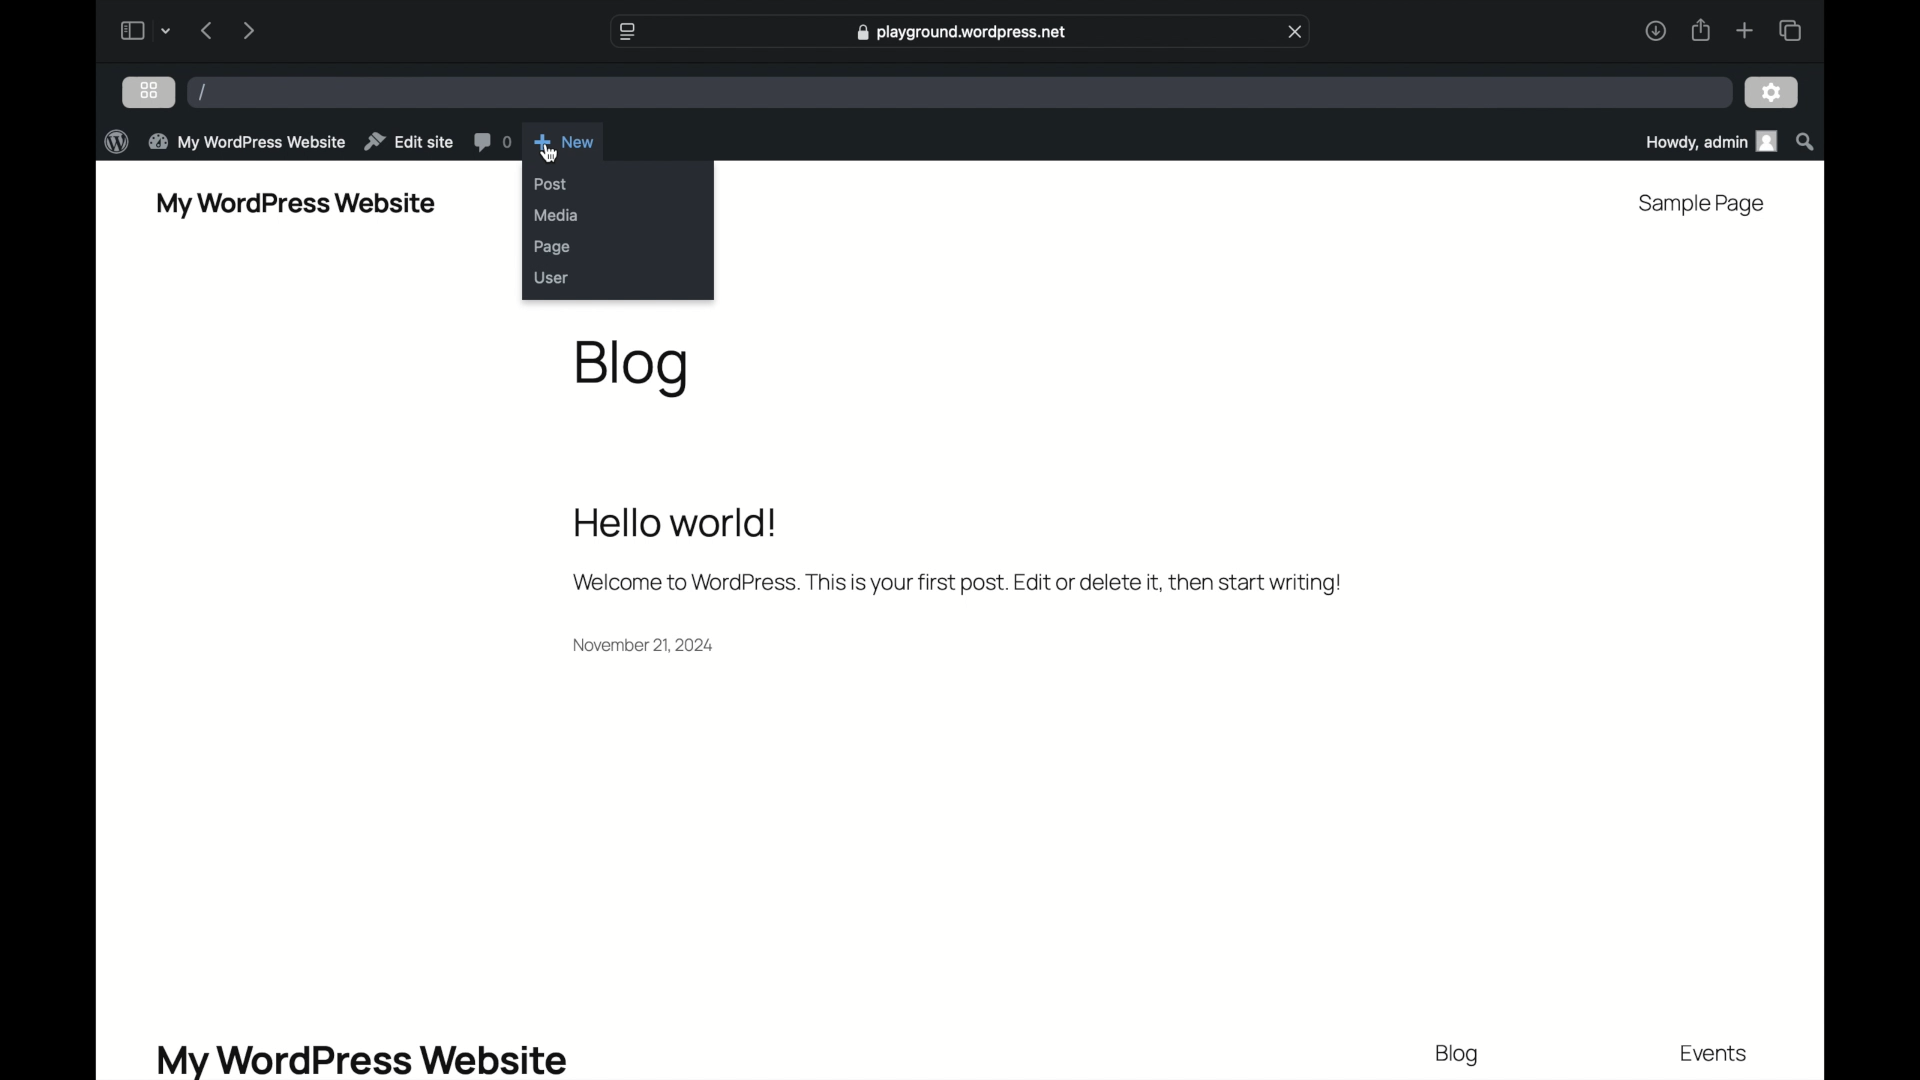 The image size is (1920, 1080). What do you see at coordinates (554, 248) in the screenshot?
I see `page` at bounding box center [554, 248].